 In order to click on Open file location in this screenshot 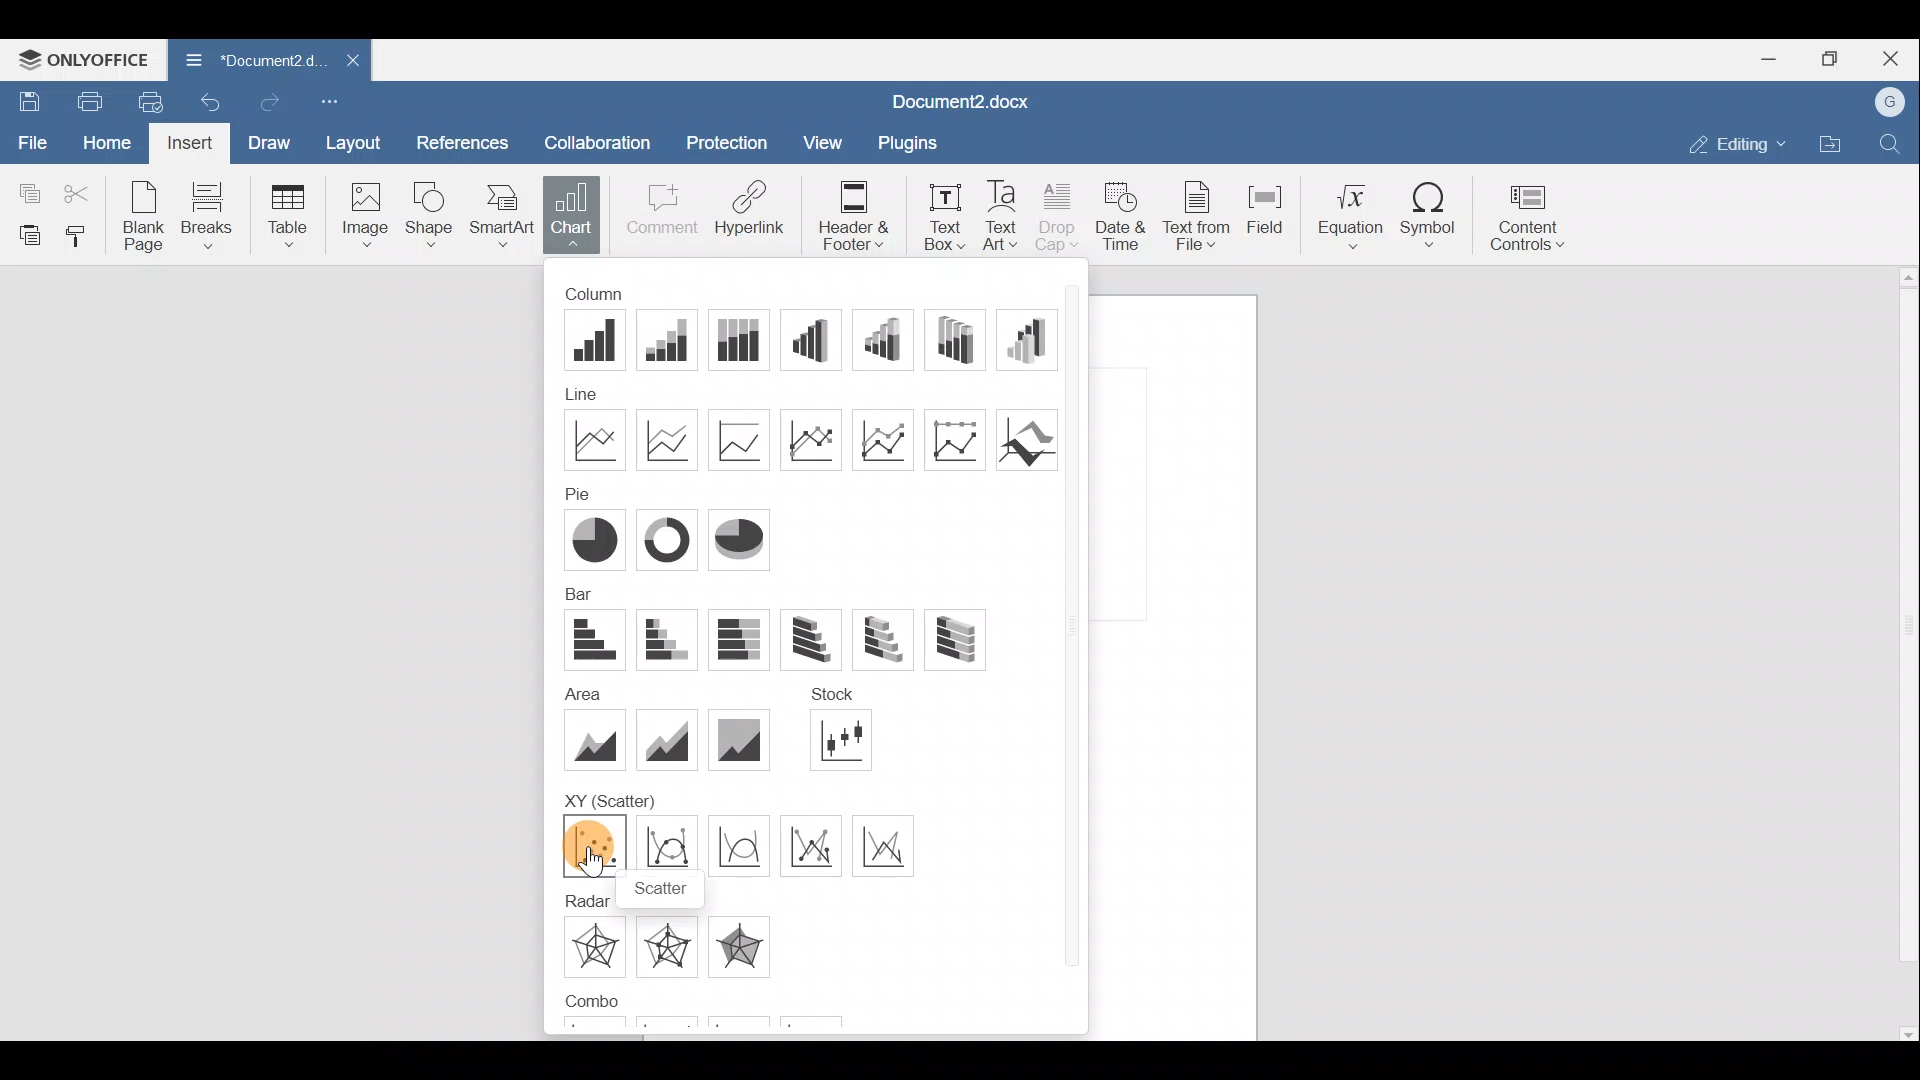, I will do `click(1830, 144)`.